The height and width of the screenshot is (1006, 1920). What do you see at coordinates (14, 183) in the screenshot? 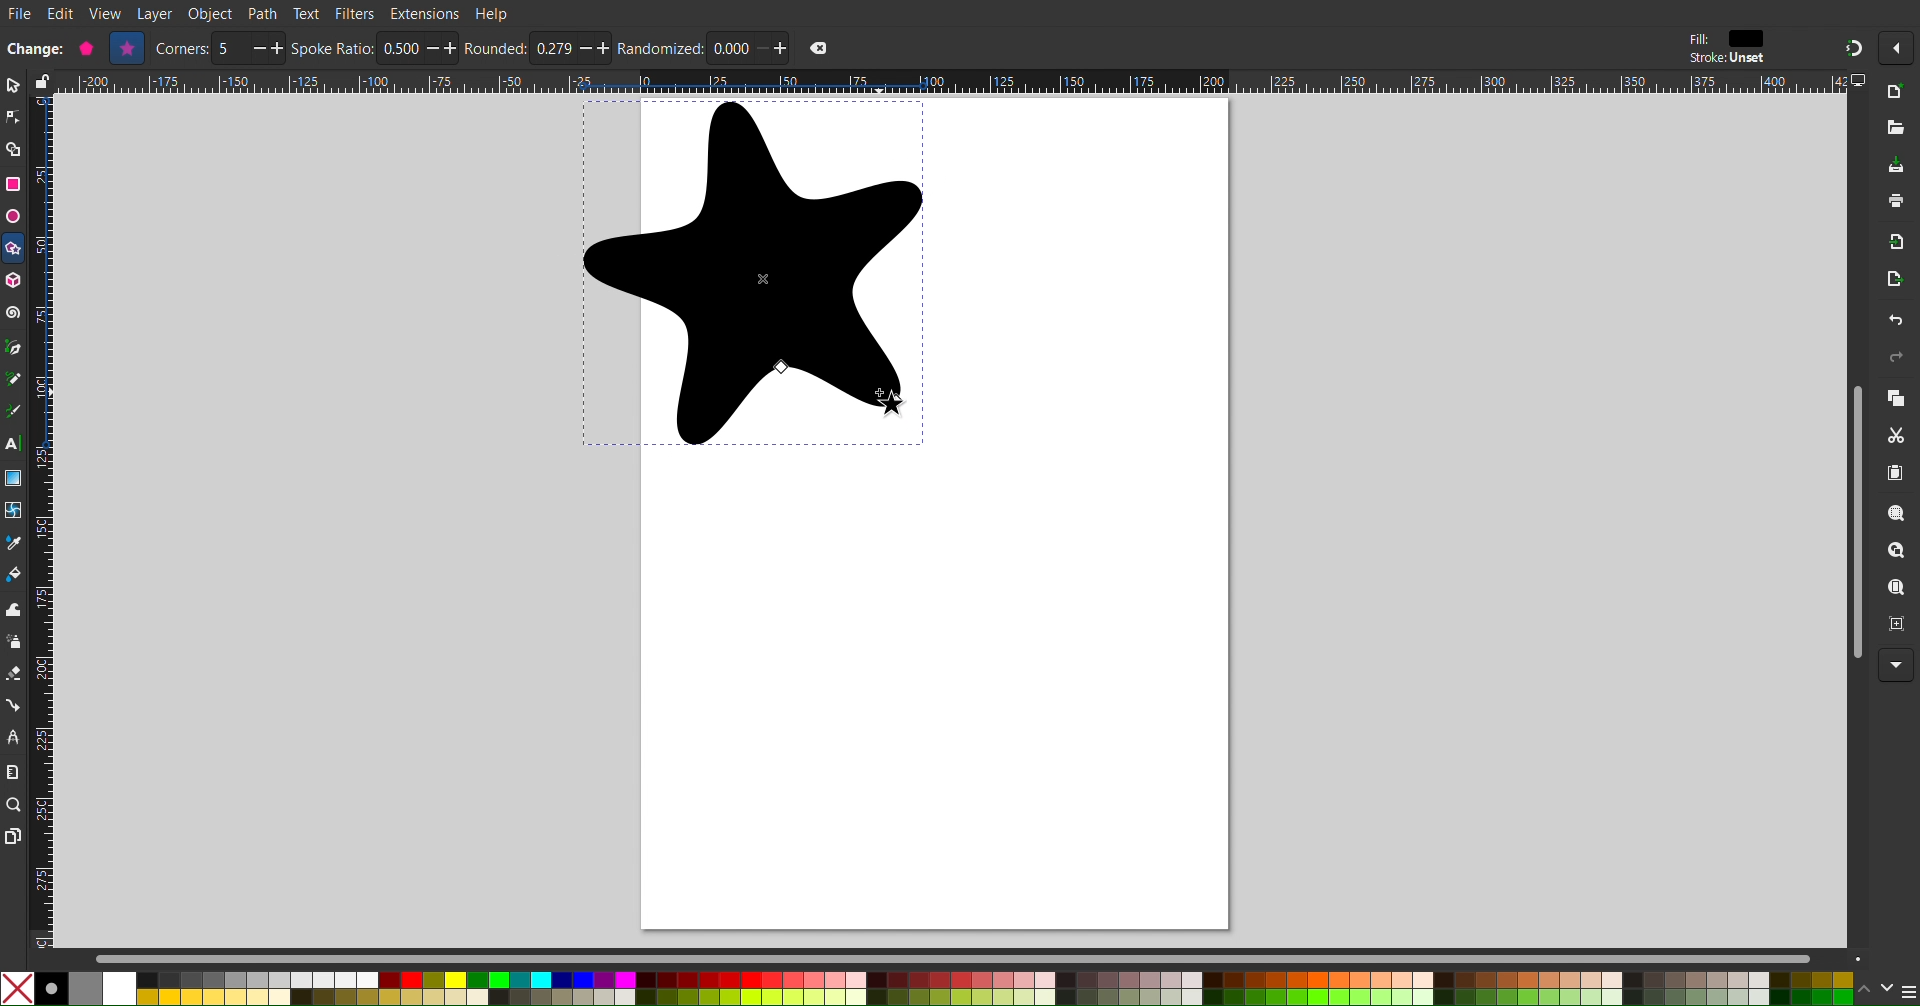
I see `Rectangle Tool` at bounding box center [14, 183].